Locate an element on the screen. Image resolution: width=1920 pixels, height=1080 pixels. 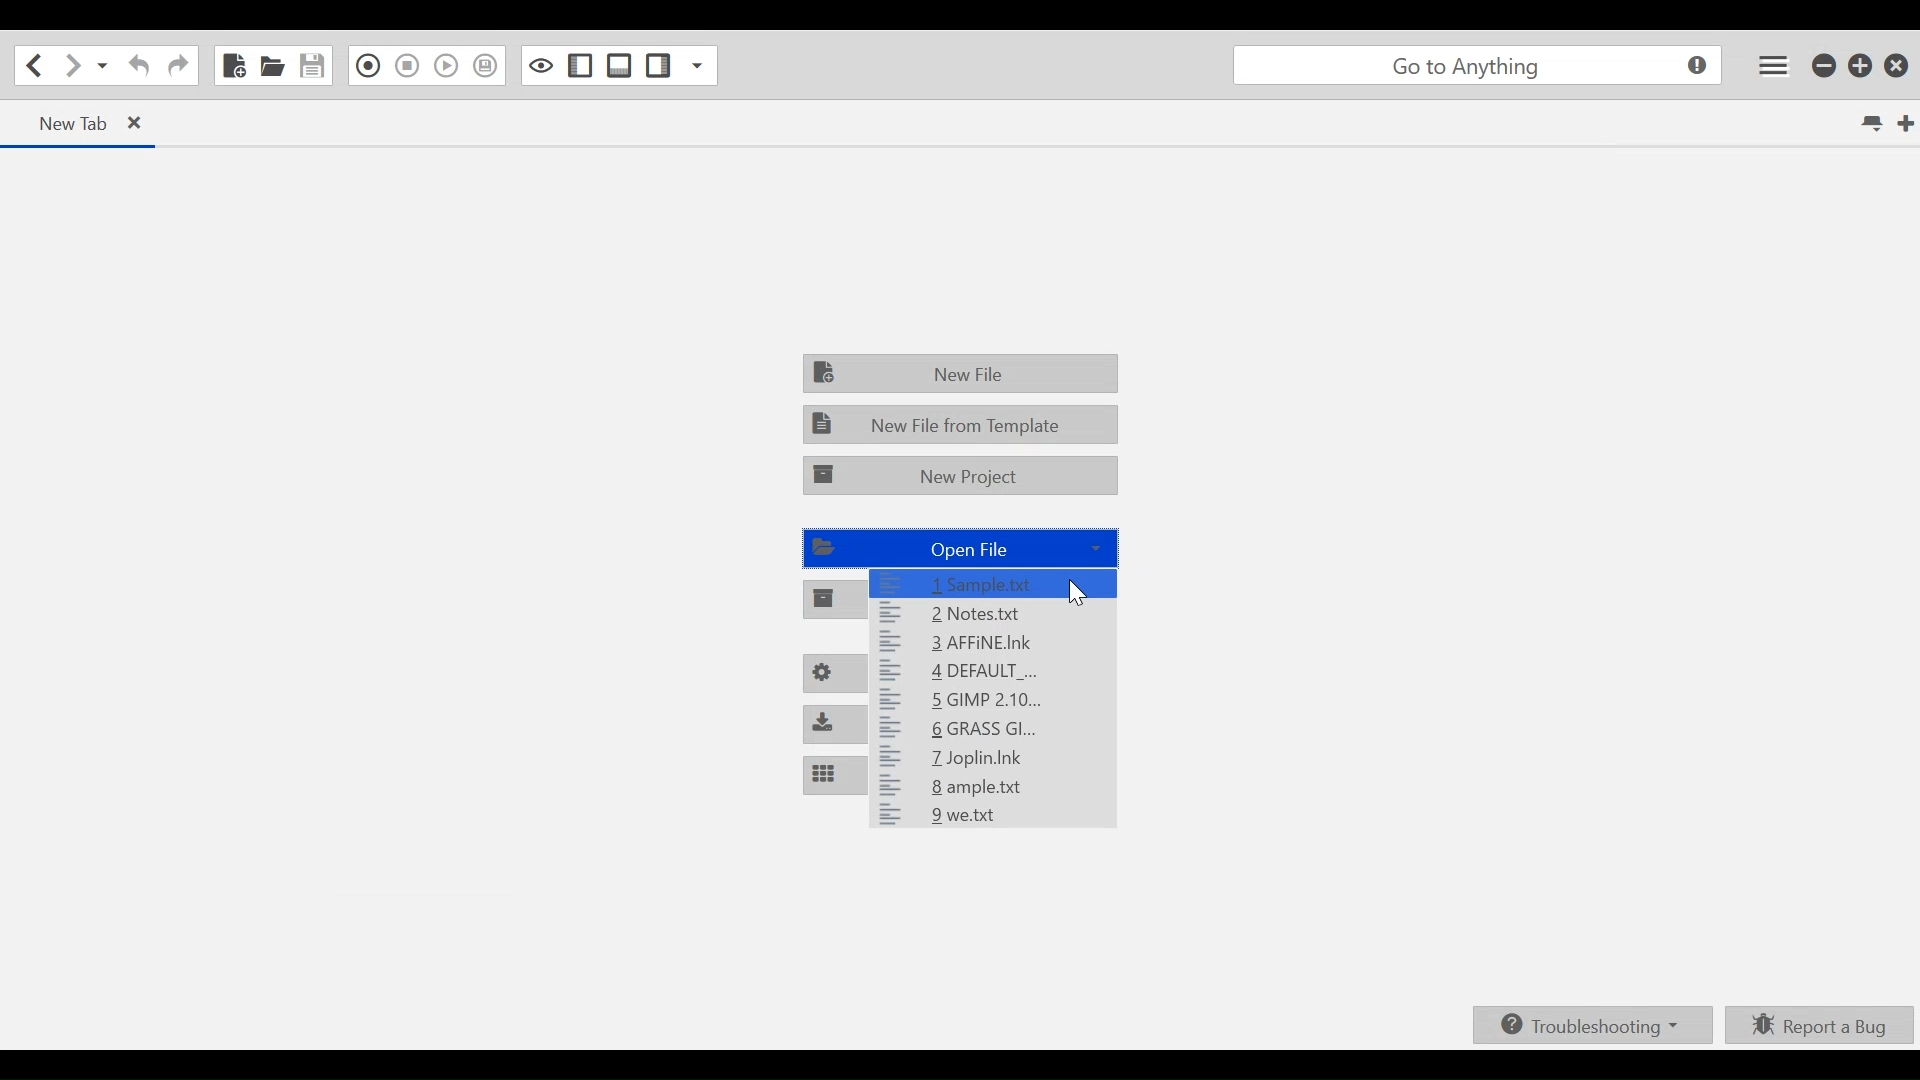
New Project is located at coordinates (961, 472).